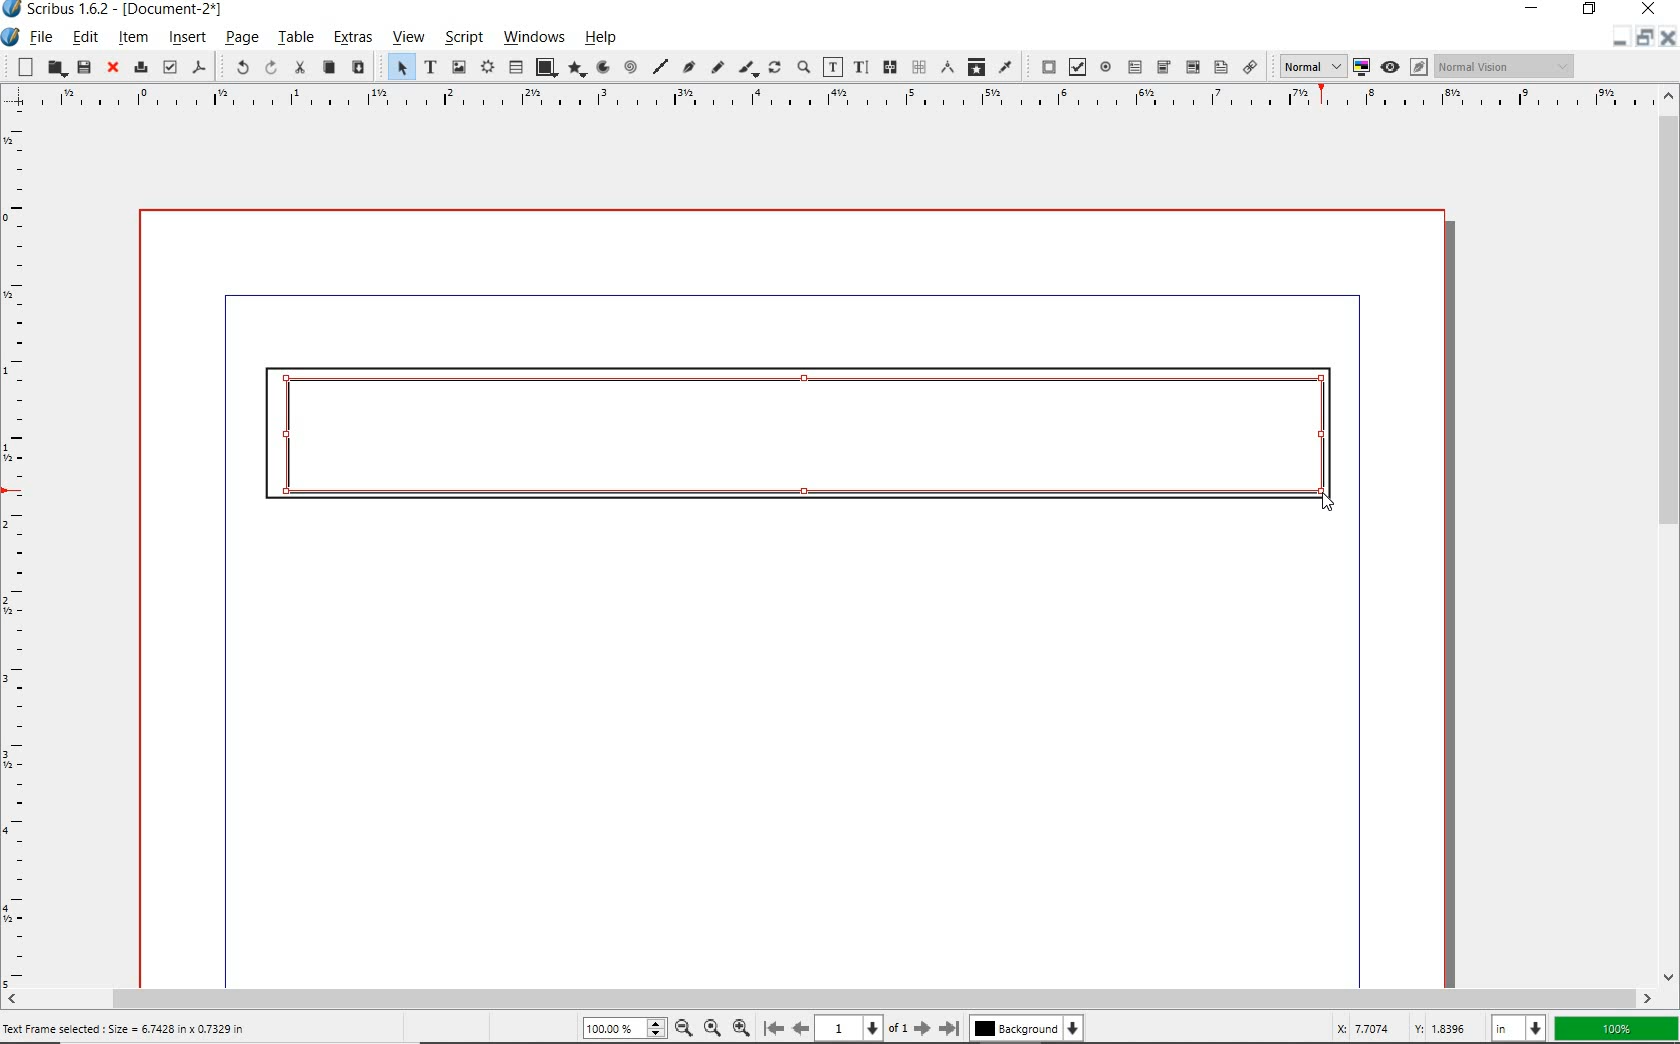 The image size is (1680, 1044). I want to click on rotate item, so click(774, 66).